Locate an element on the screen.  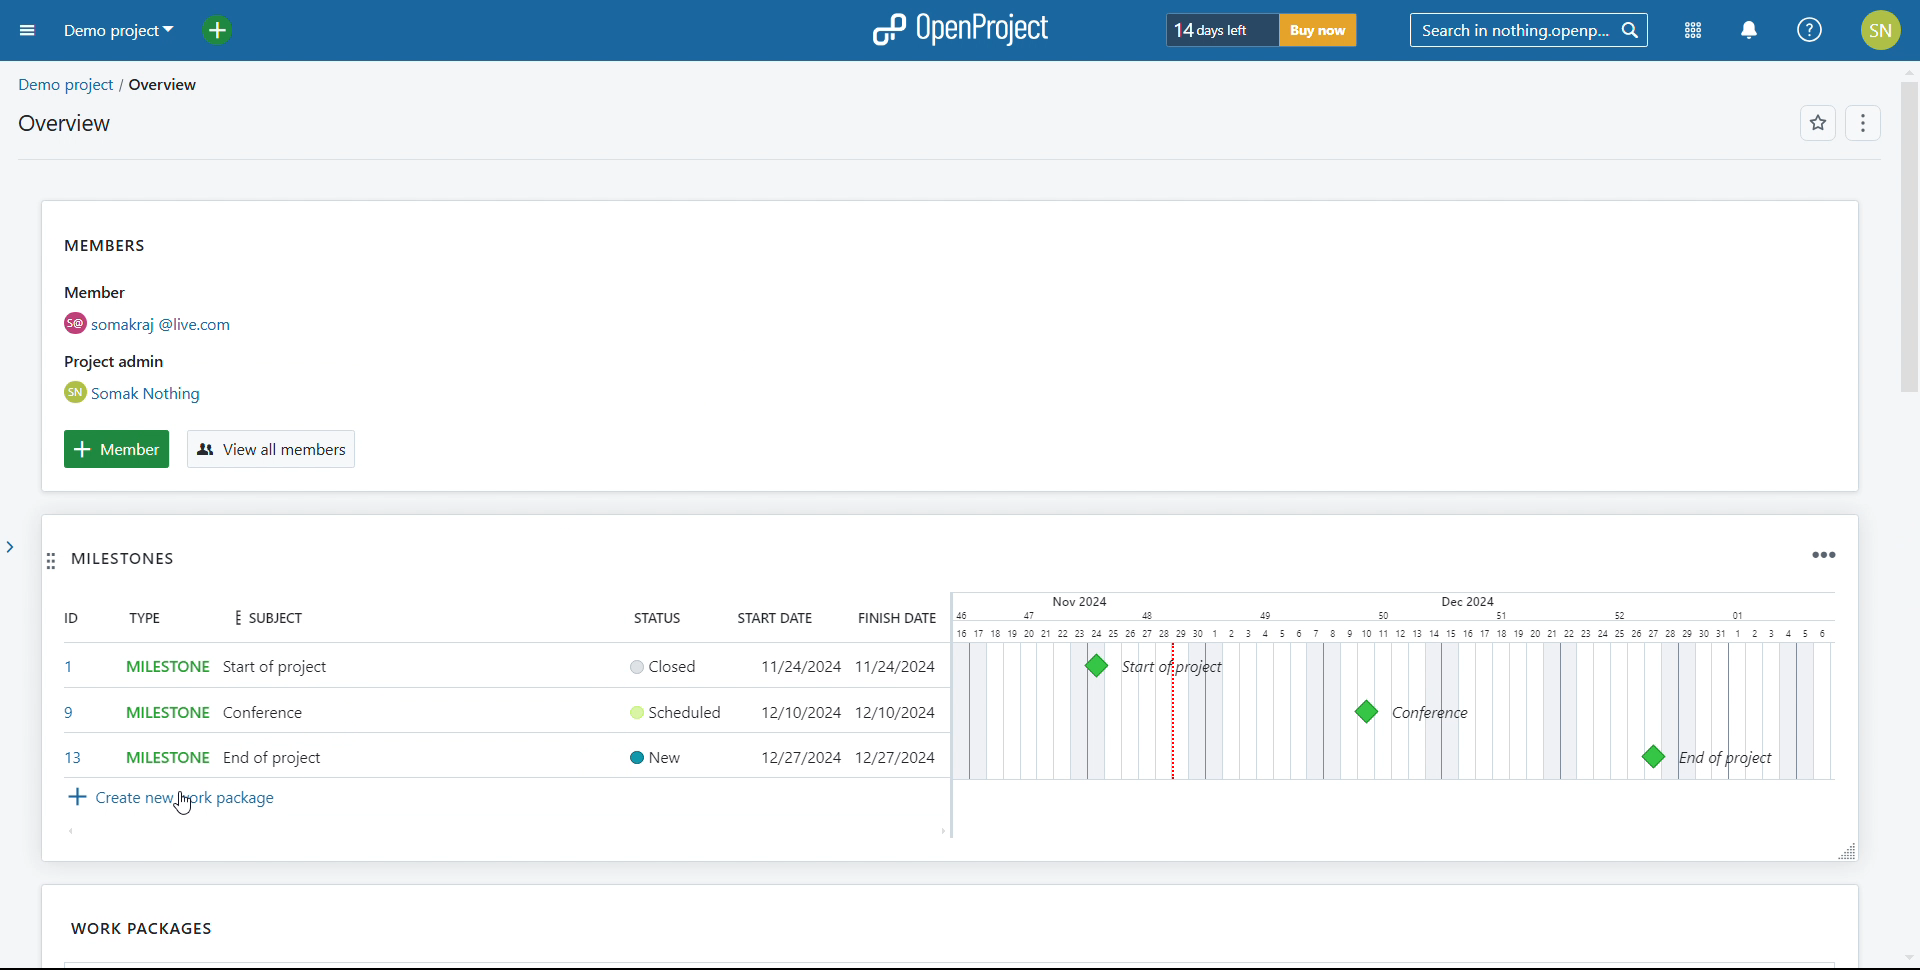
add subject is located at coordinates (280, 712).